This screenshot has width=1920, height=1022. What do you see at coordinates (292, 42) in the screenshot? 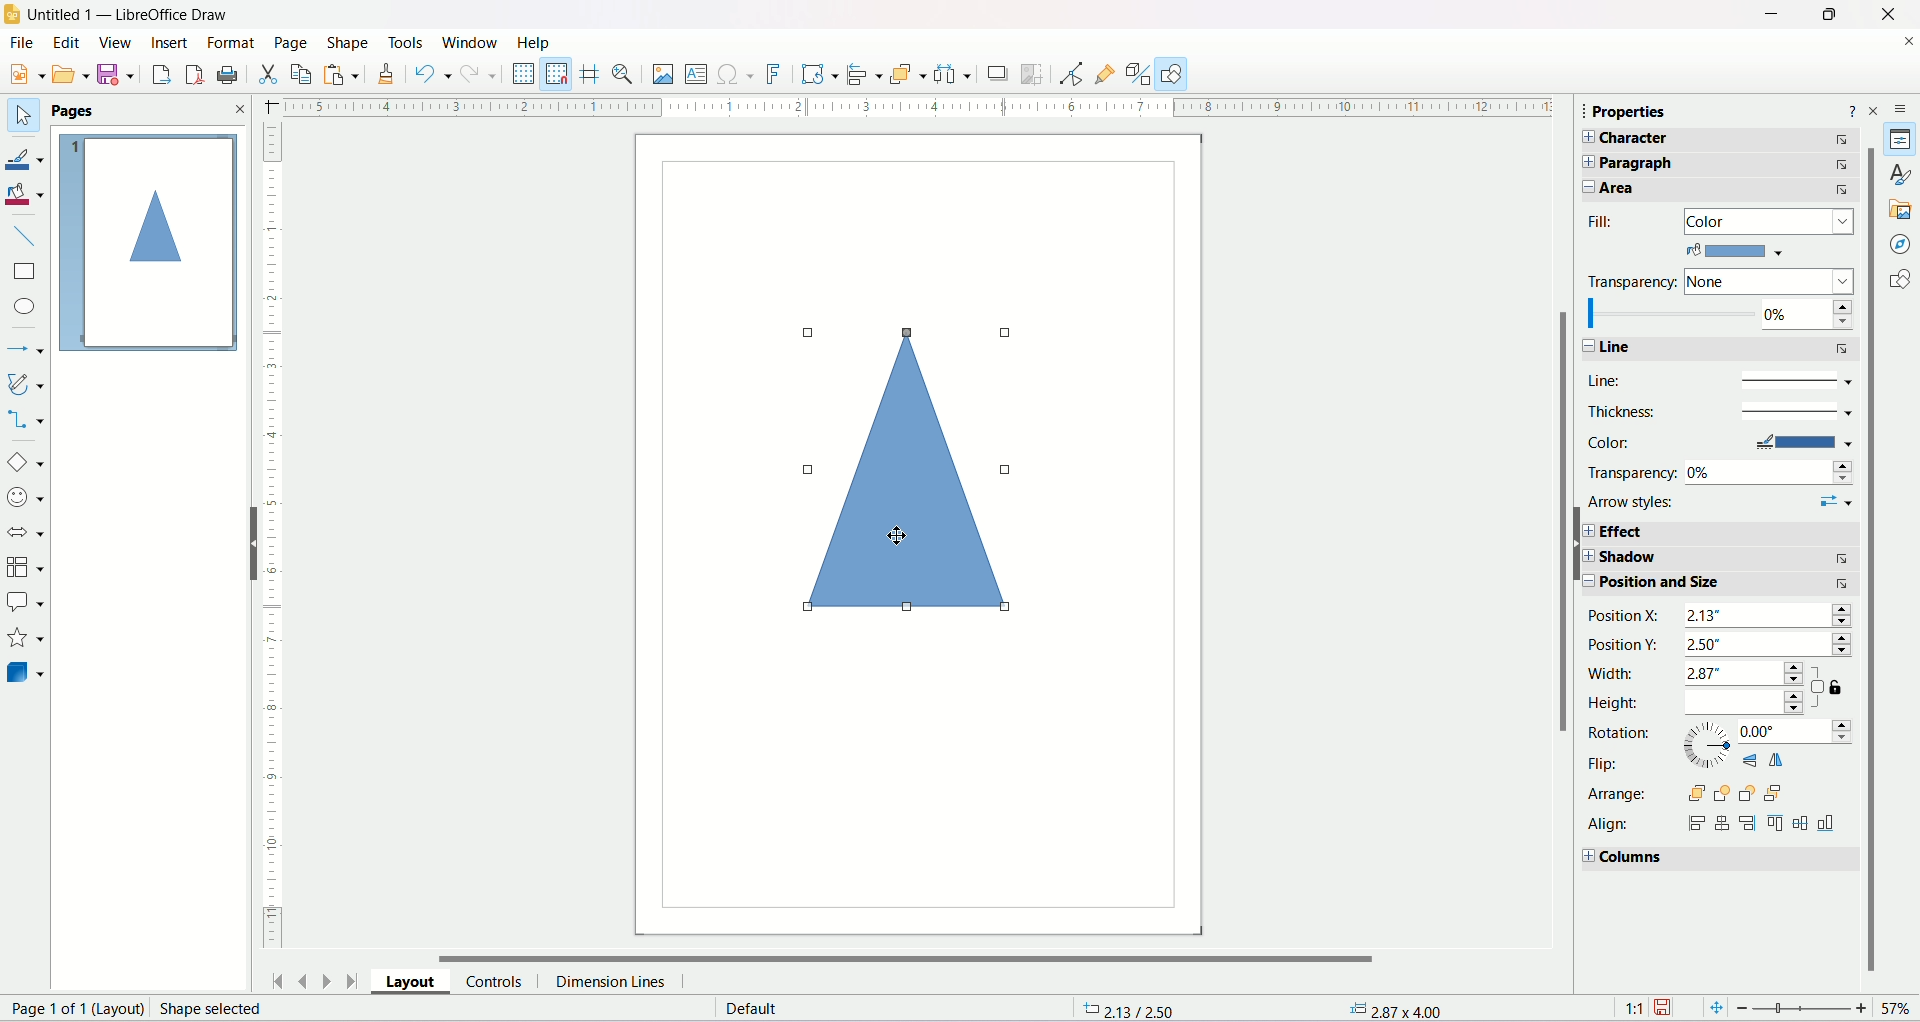
I see `Page` at bounding box center [292, 42].